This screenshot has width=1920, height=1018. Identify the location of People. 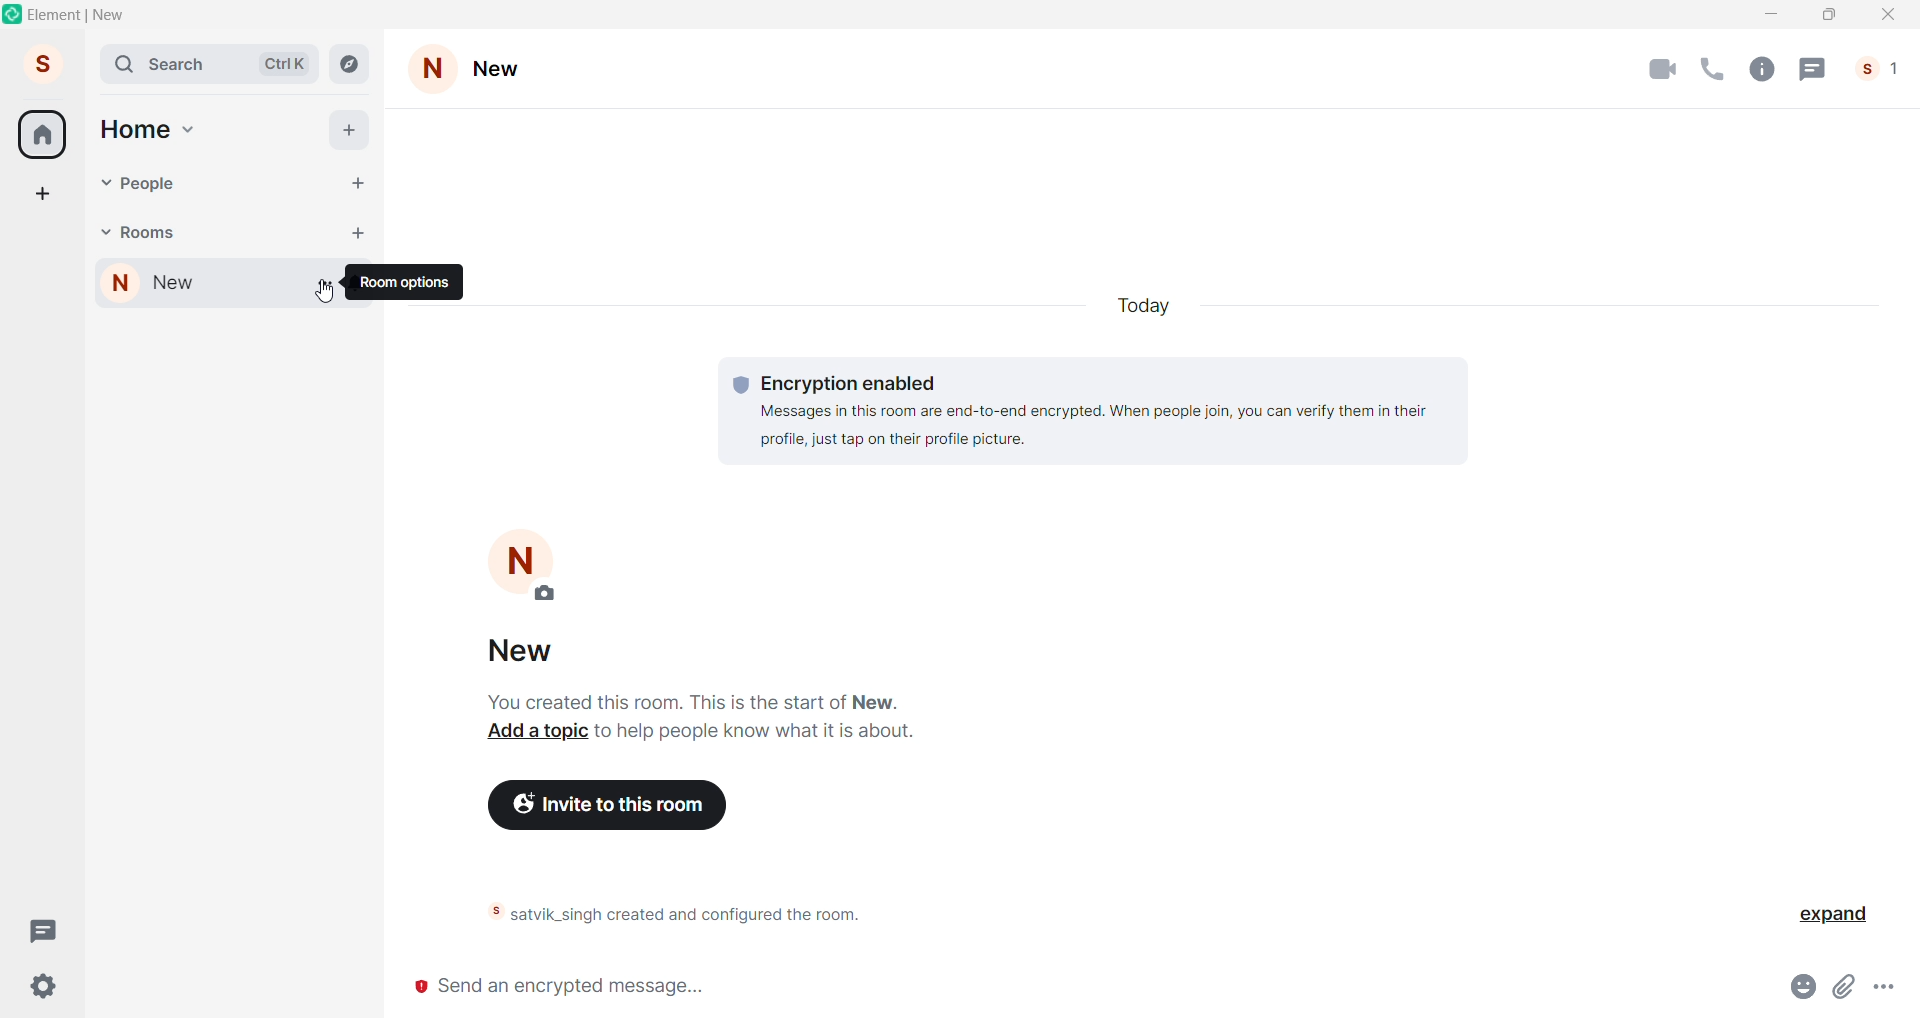
(1880, 68).